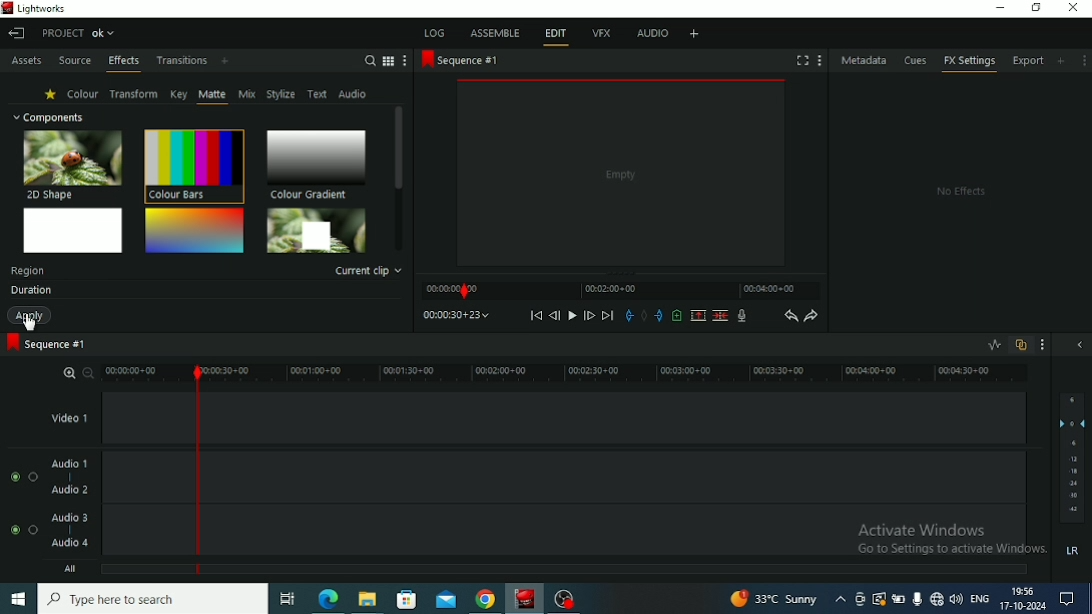  Describe the element at coordinates (536, 315) in the screenshot. I see `Move backward` at that location.